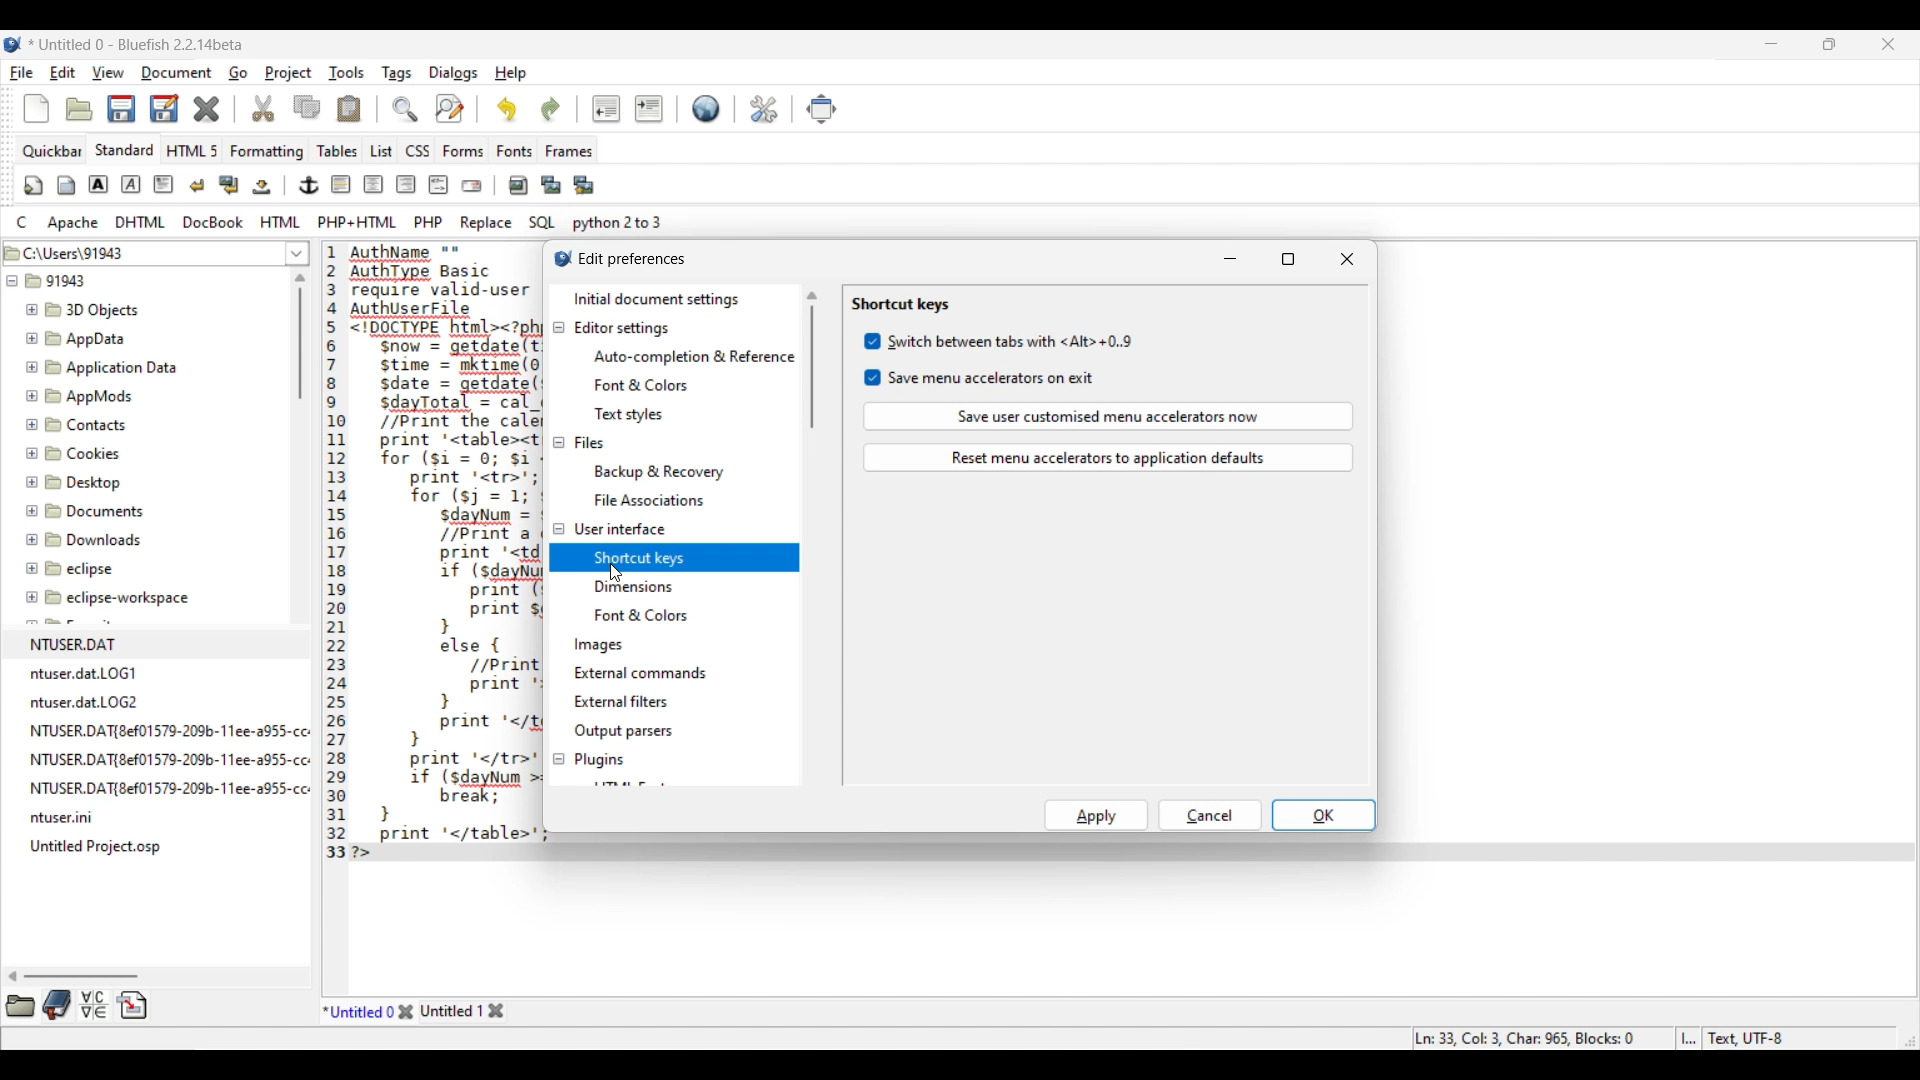 The width and height of the screenshot is (1920, 1080). I want to click on Close interface, so click(1889, 44).